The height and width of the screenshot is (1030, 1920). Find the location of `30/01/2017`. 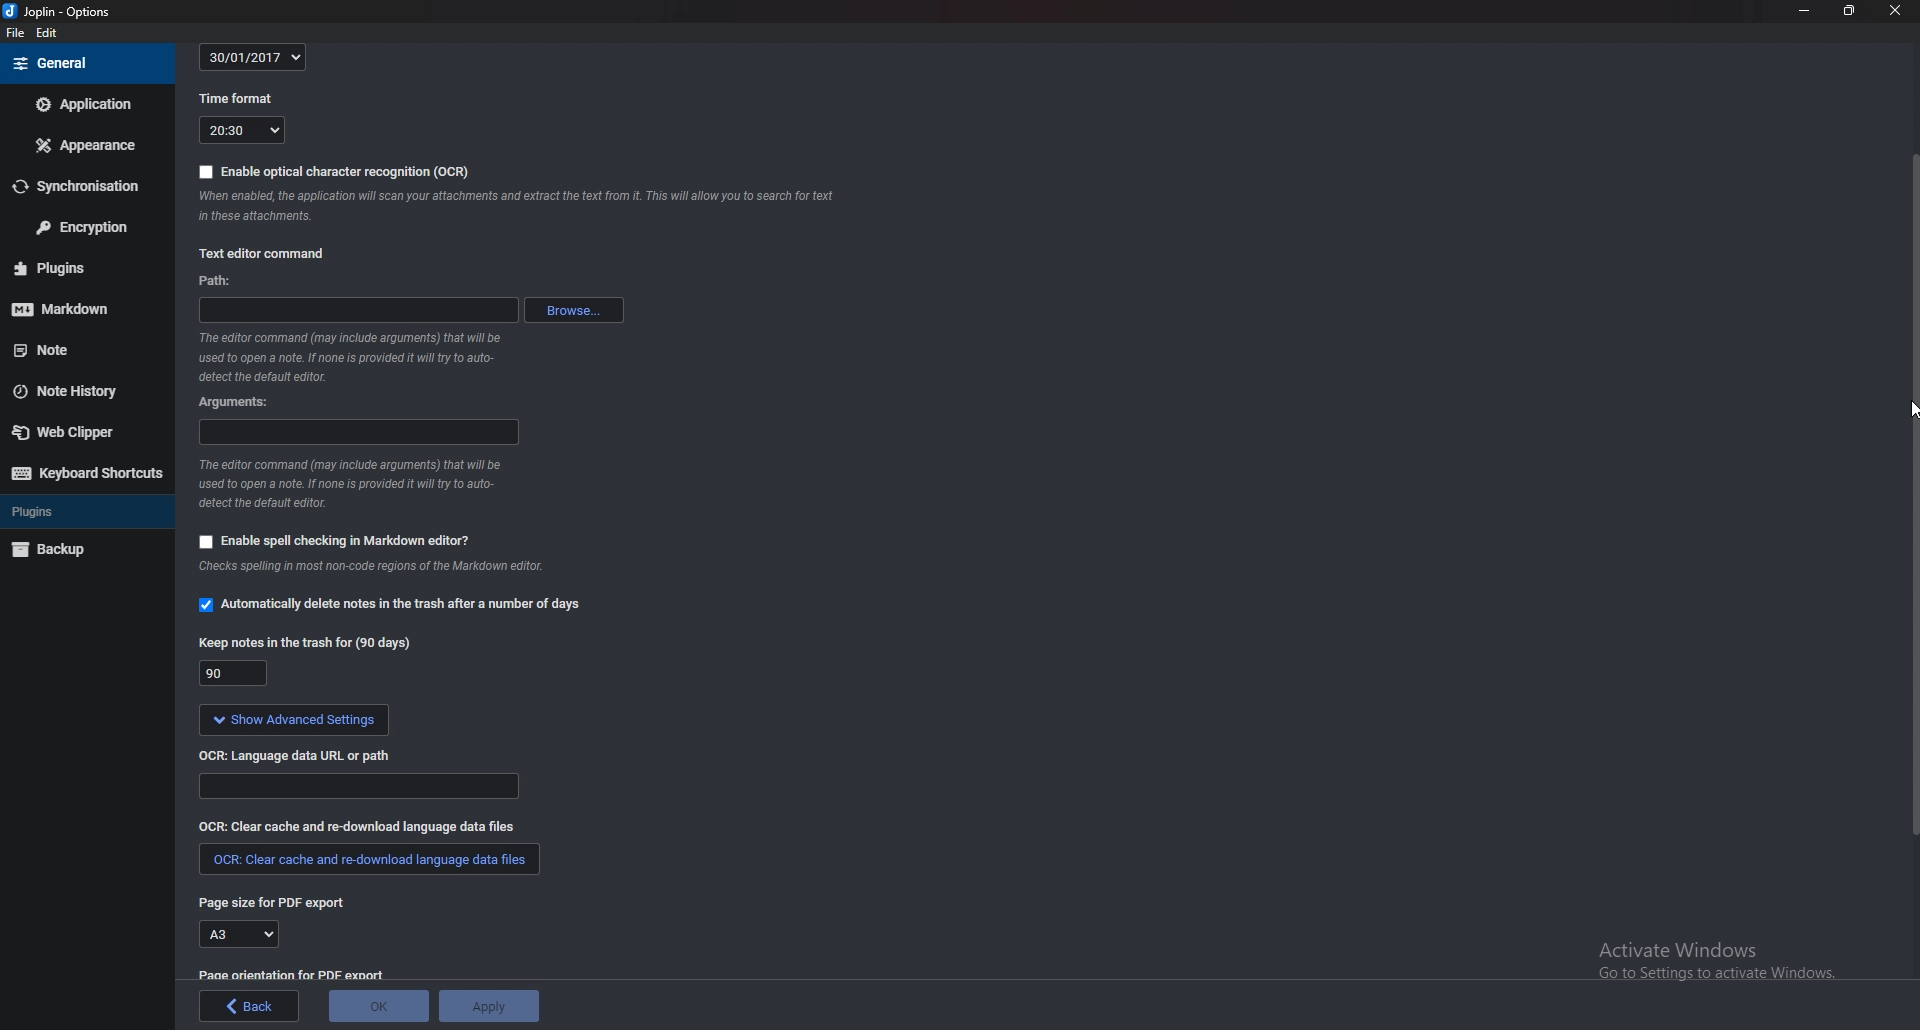

30/01/2017 is located at coordinates (256, 55).